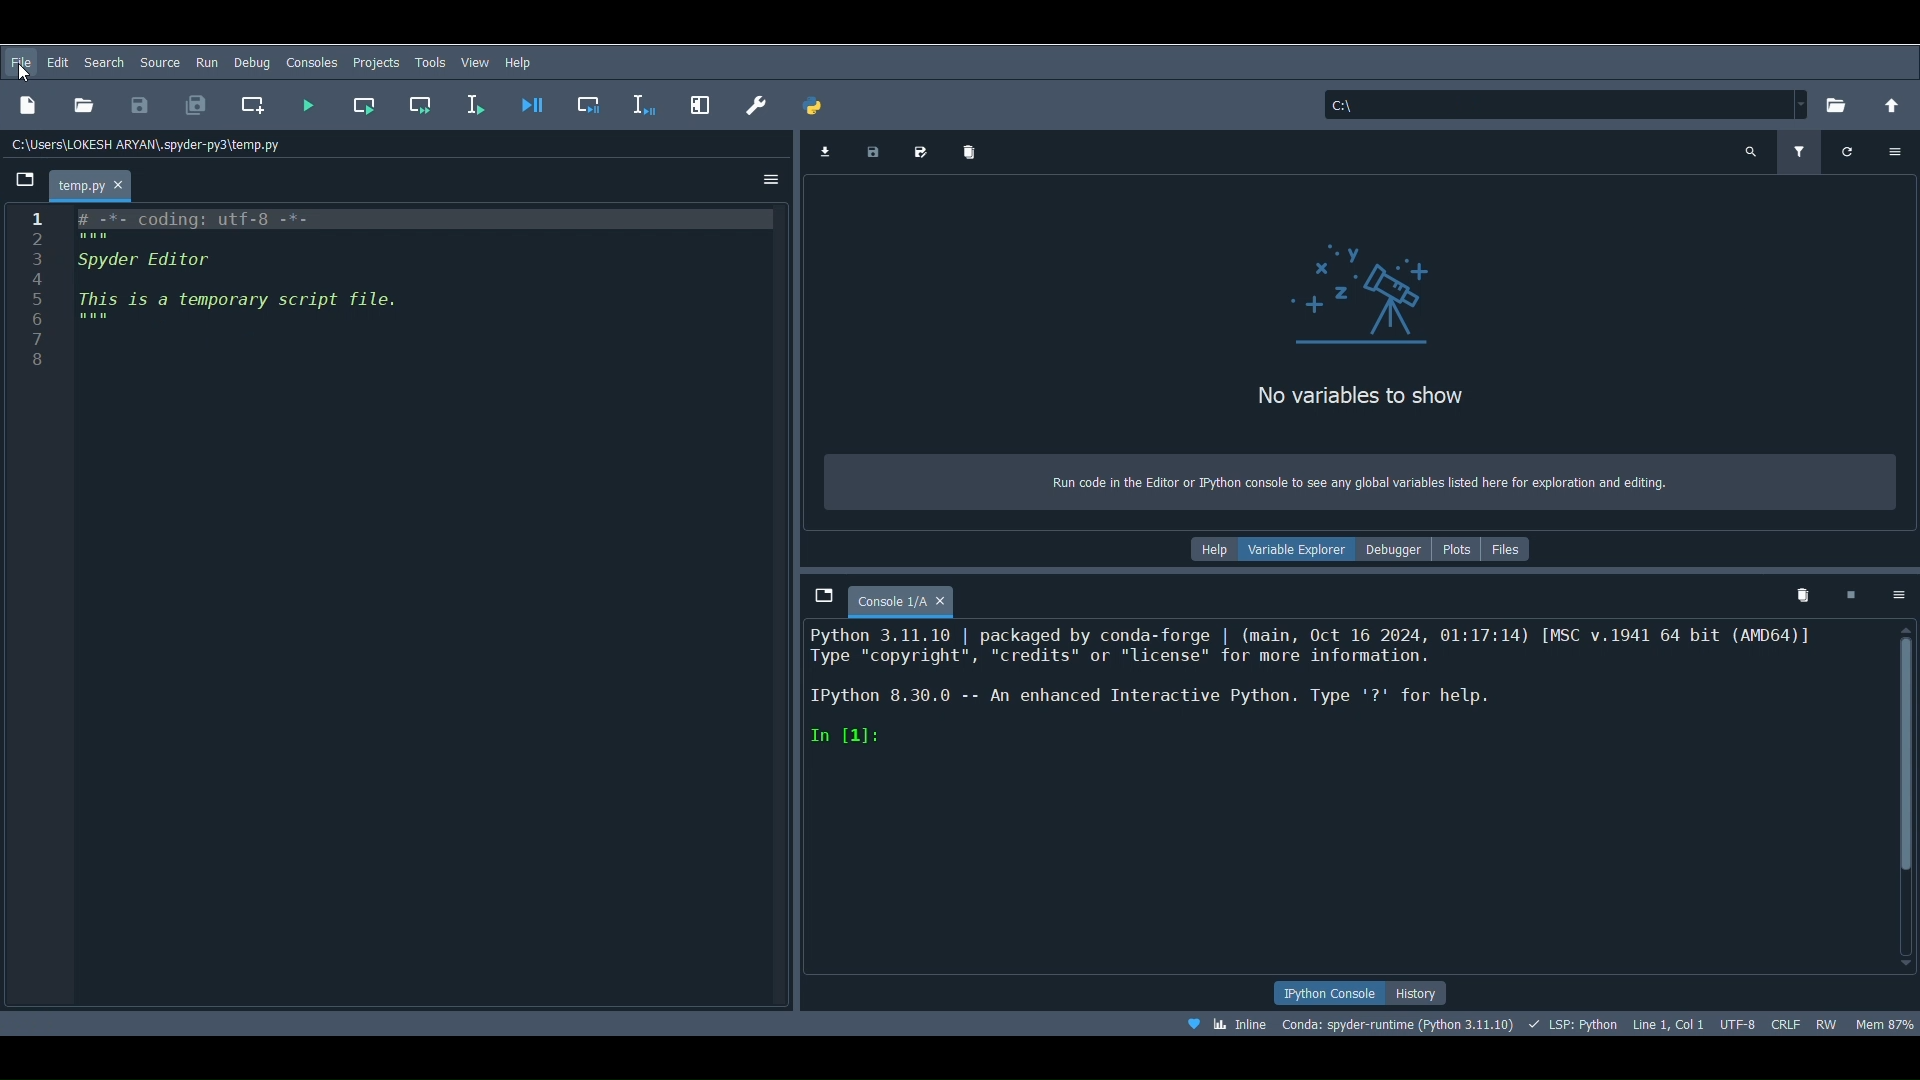 The height and width of the screenshot is (1080, 1920). Describe the element at coordinates (58, 62) in the screenshot. I see `Edit` at that location.